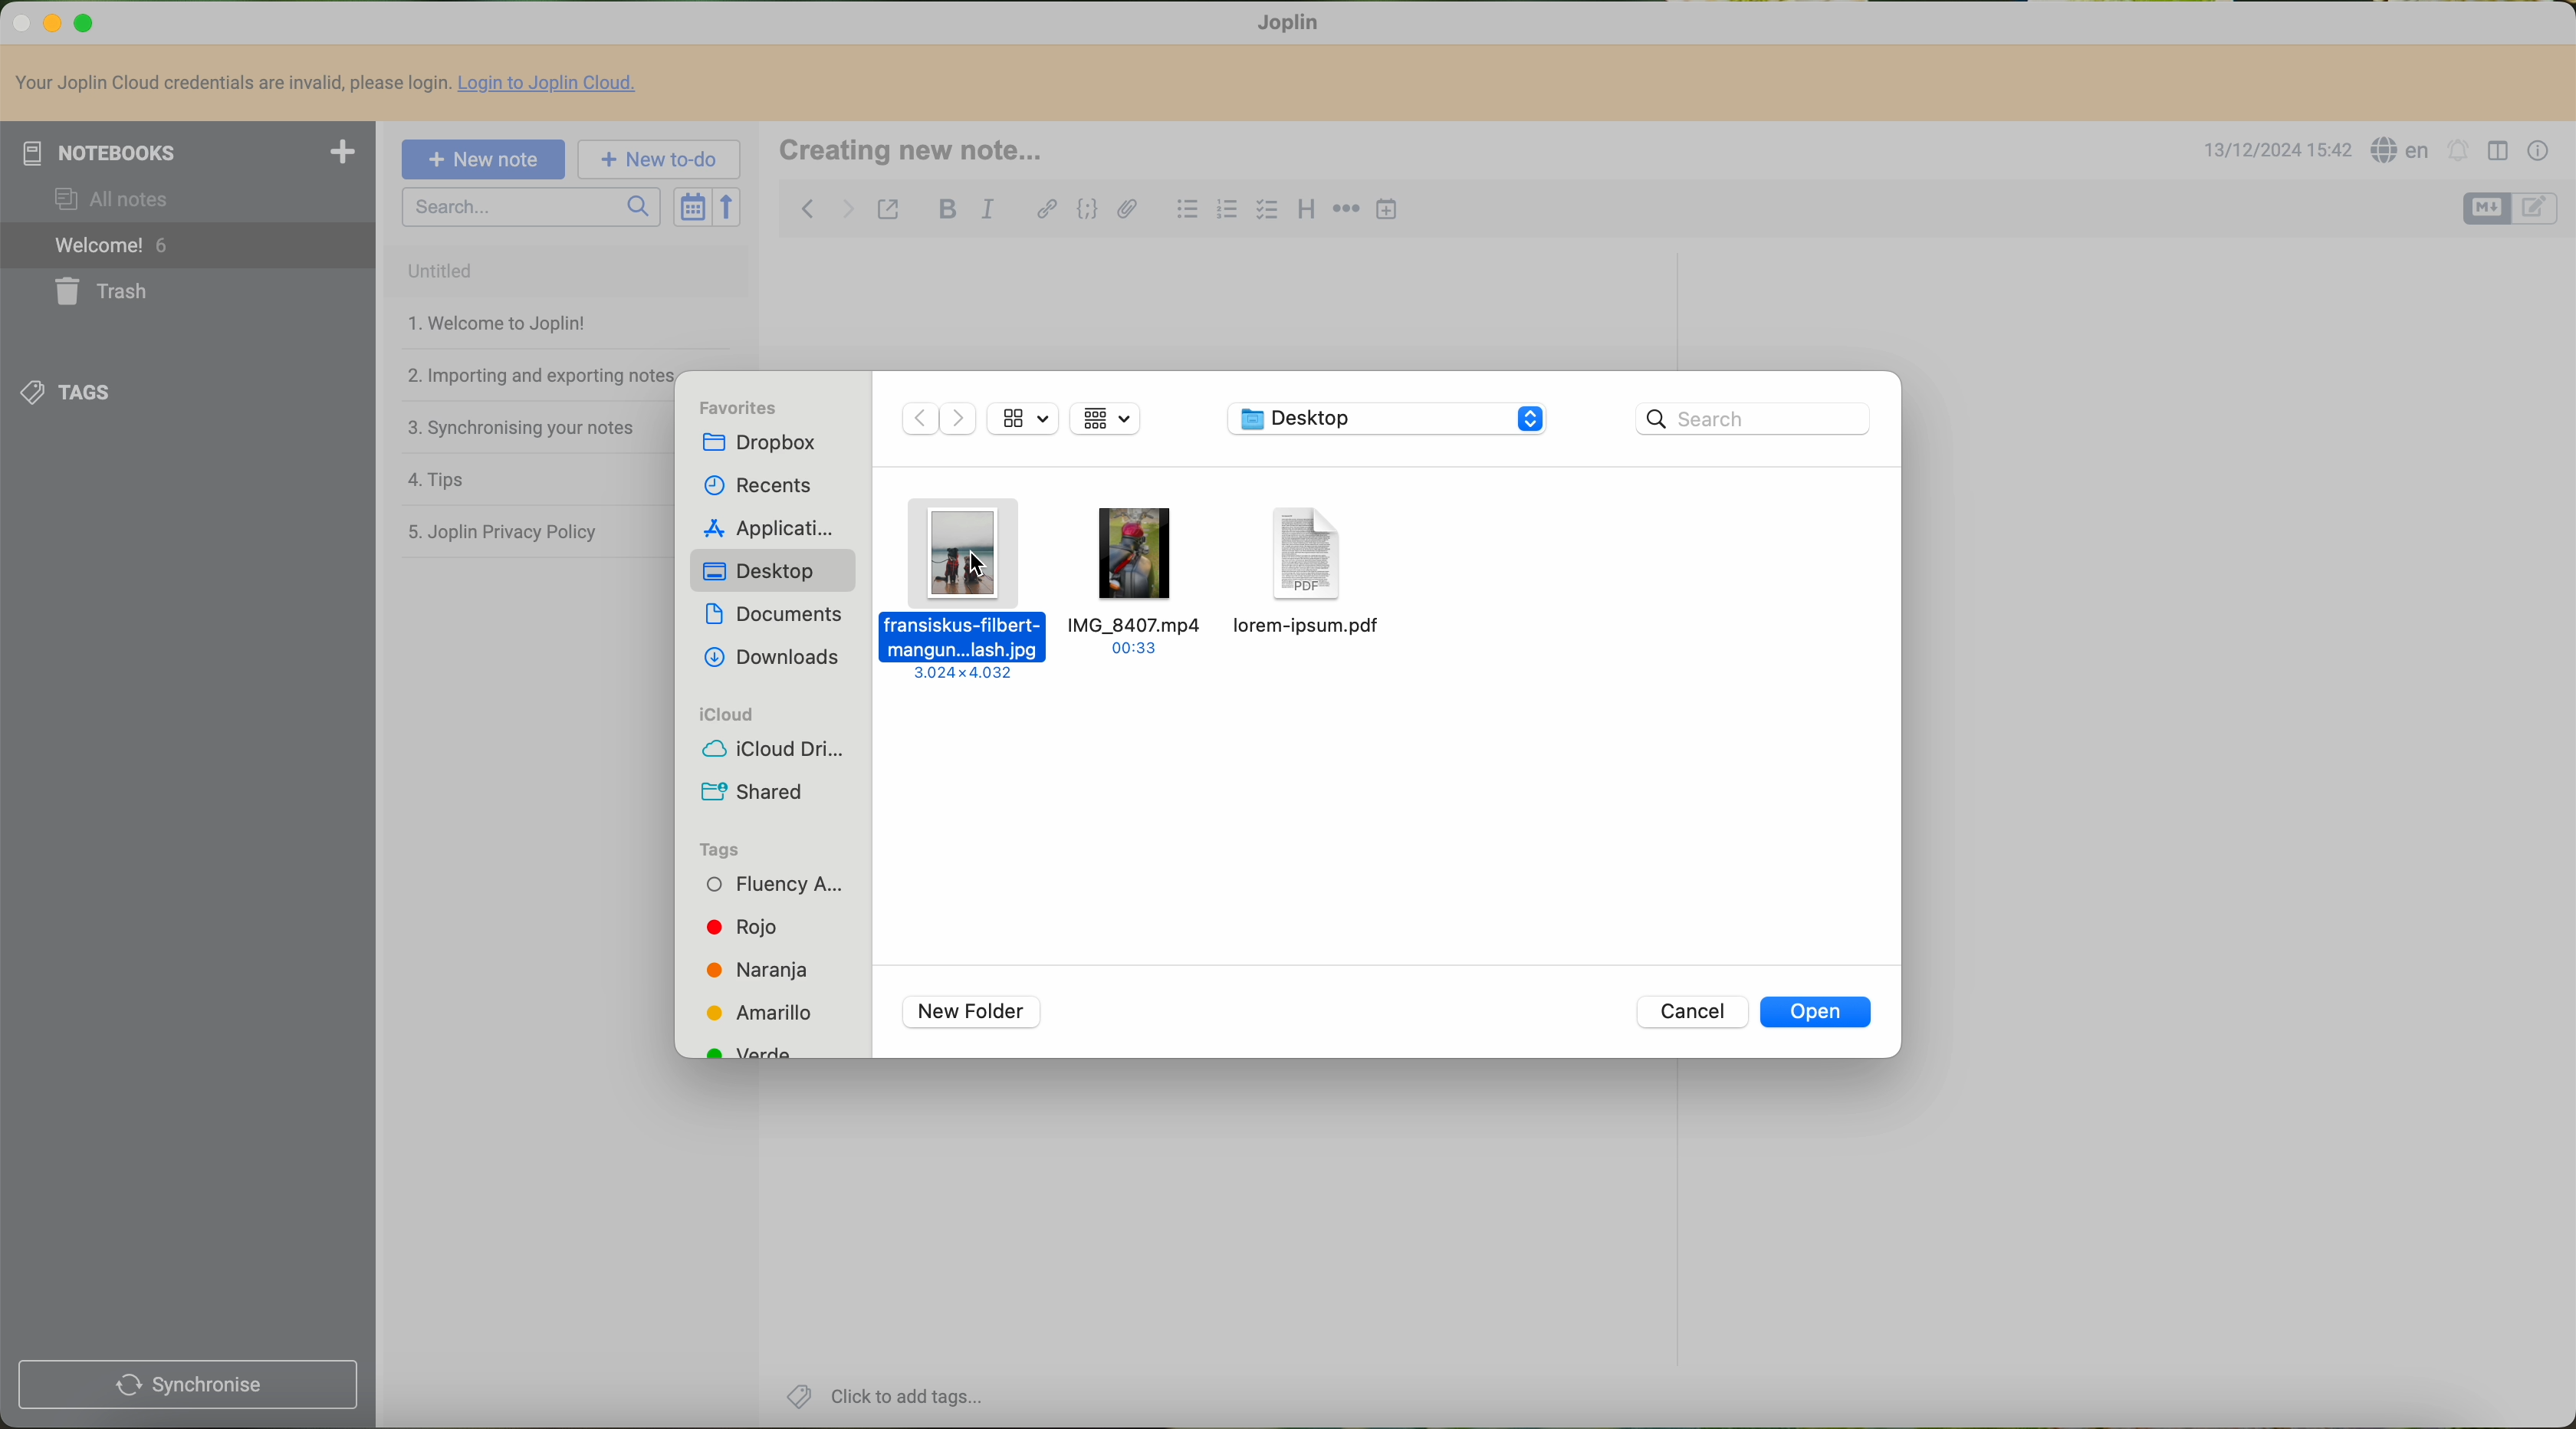 This screenshot has height=1429, width=2576. I want to click on insert time, so click(1387, 212).